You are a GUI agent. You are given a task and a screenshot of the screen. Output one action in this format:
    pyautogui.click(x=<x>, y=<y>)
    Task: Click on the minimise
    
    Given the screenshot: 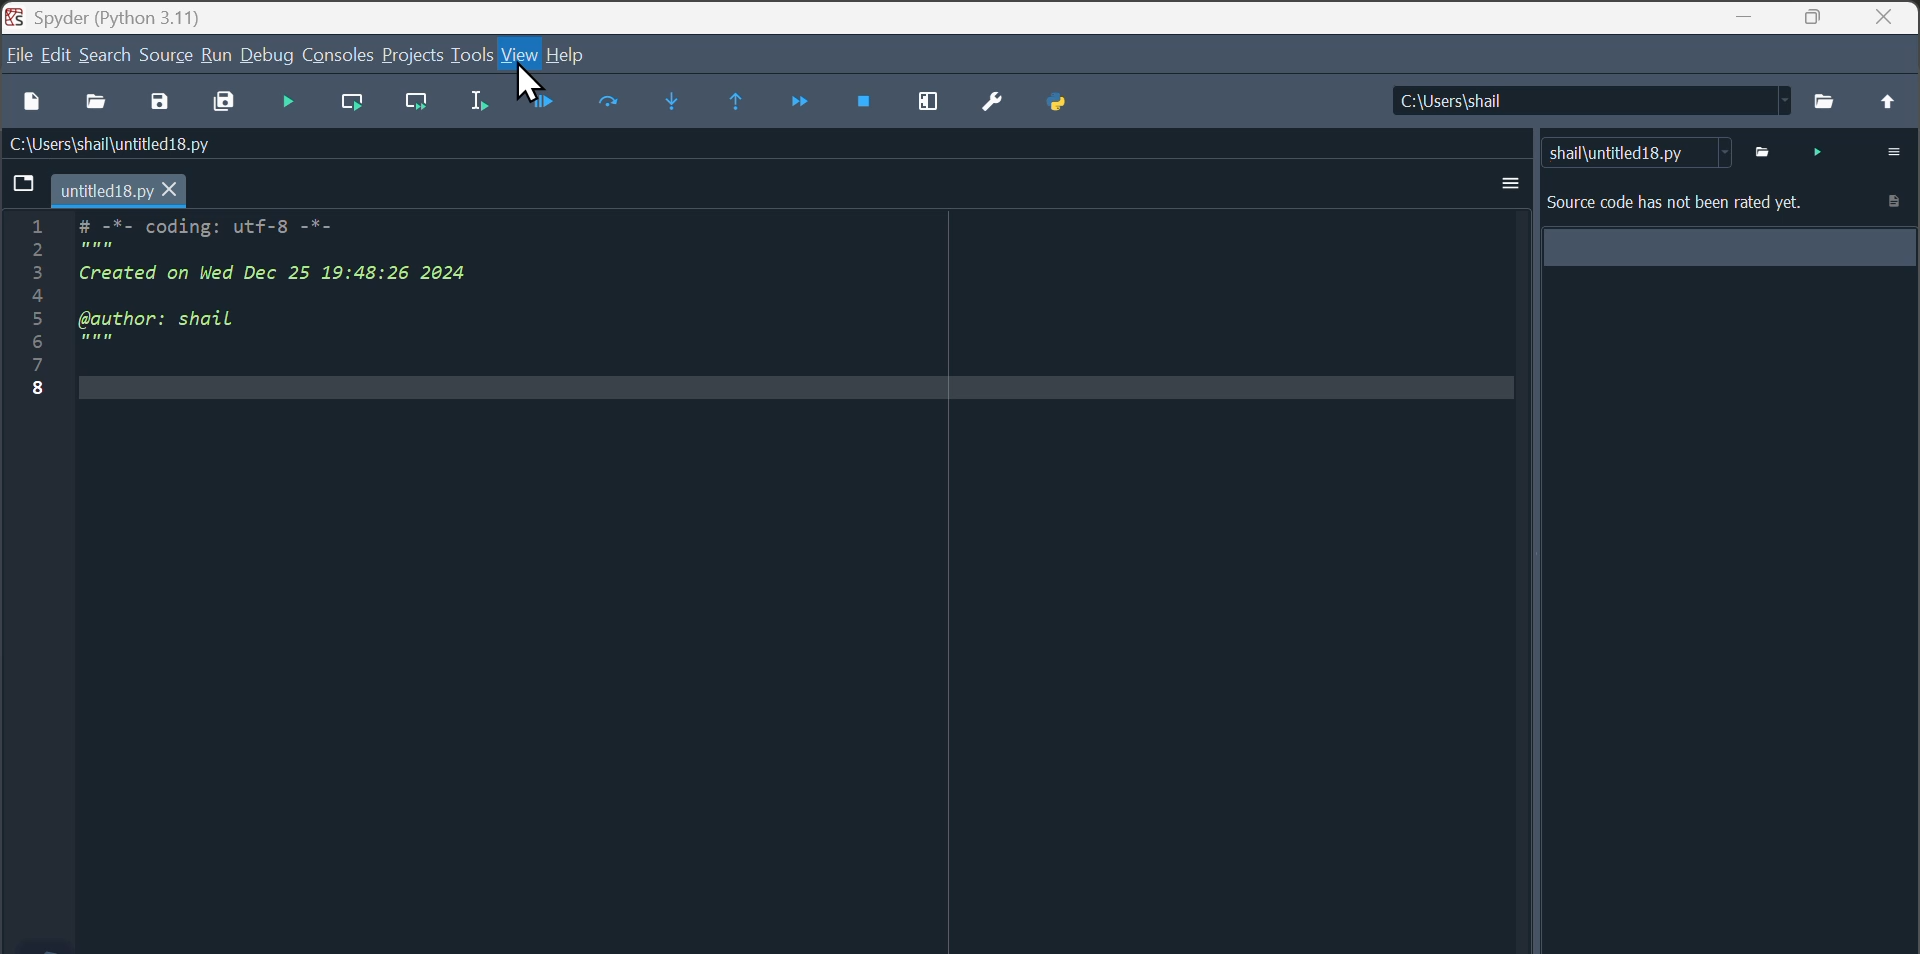 What is the action you would take?
    pyautogui.click(x=1745, y=18)
    